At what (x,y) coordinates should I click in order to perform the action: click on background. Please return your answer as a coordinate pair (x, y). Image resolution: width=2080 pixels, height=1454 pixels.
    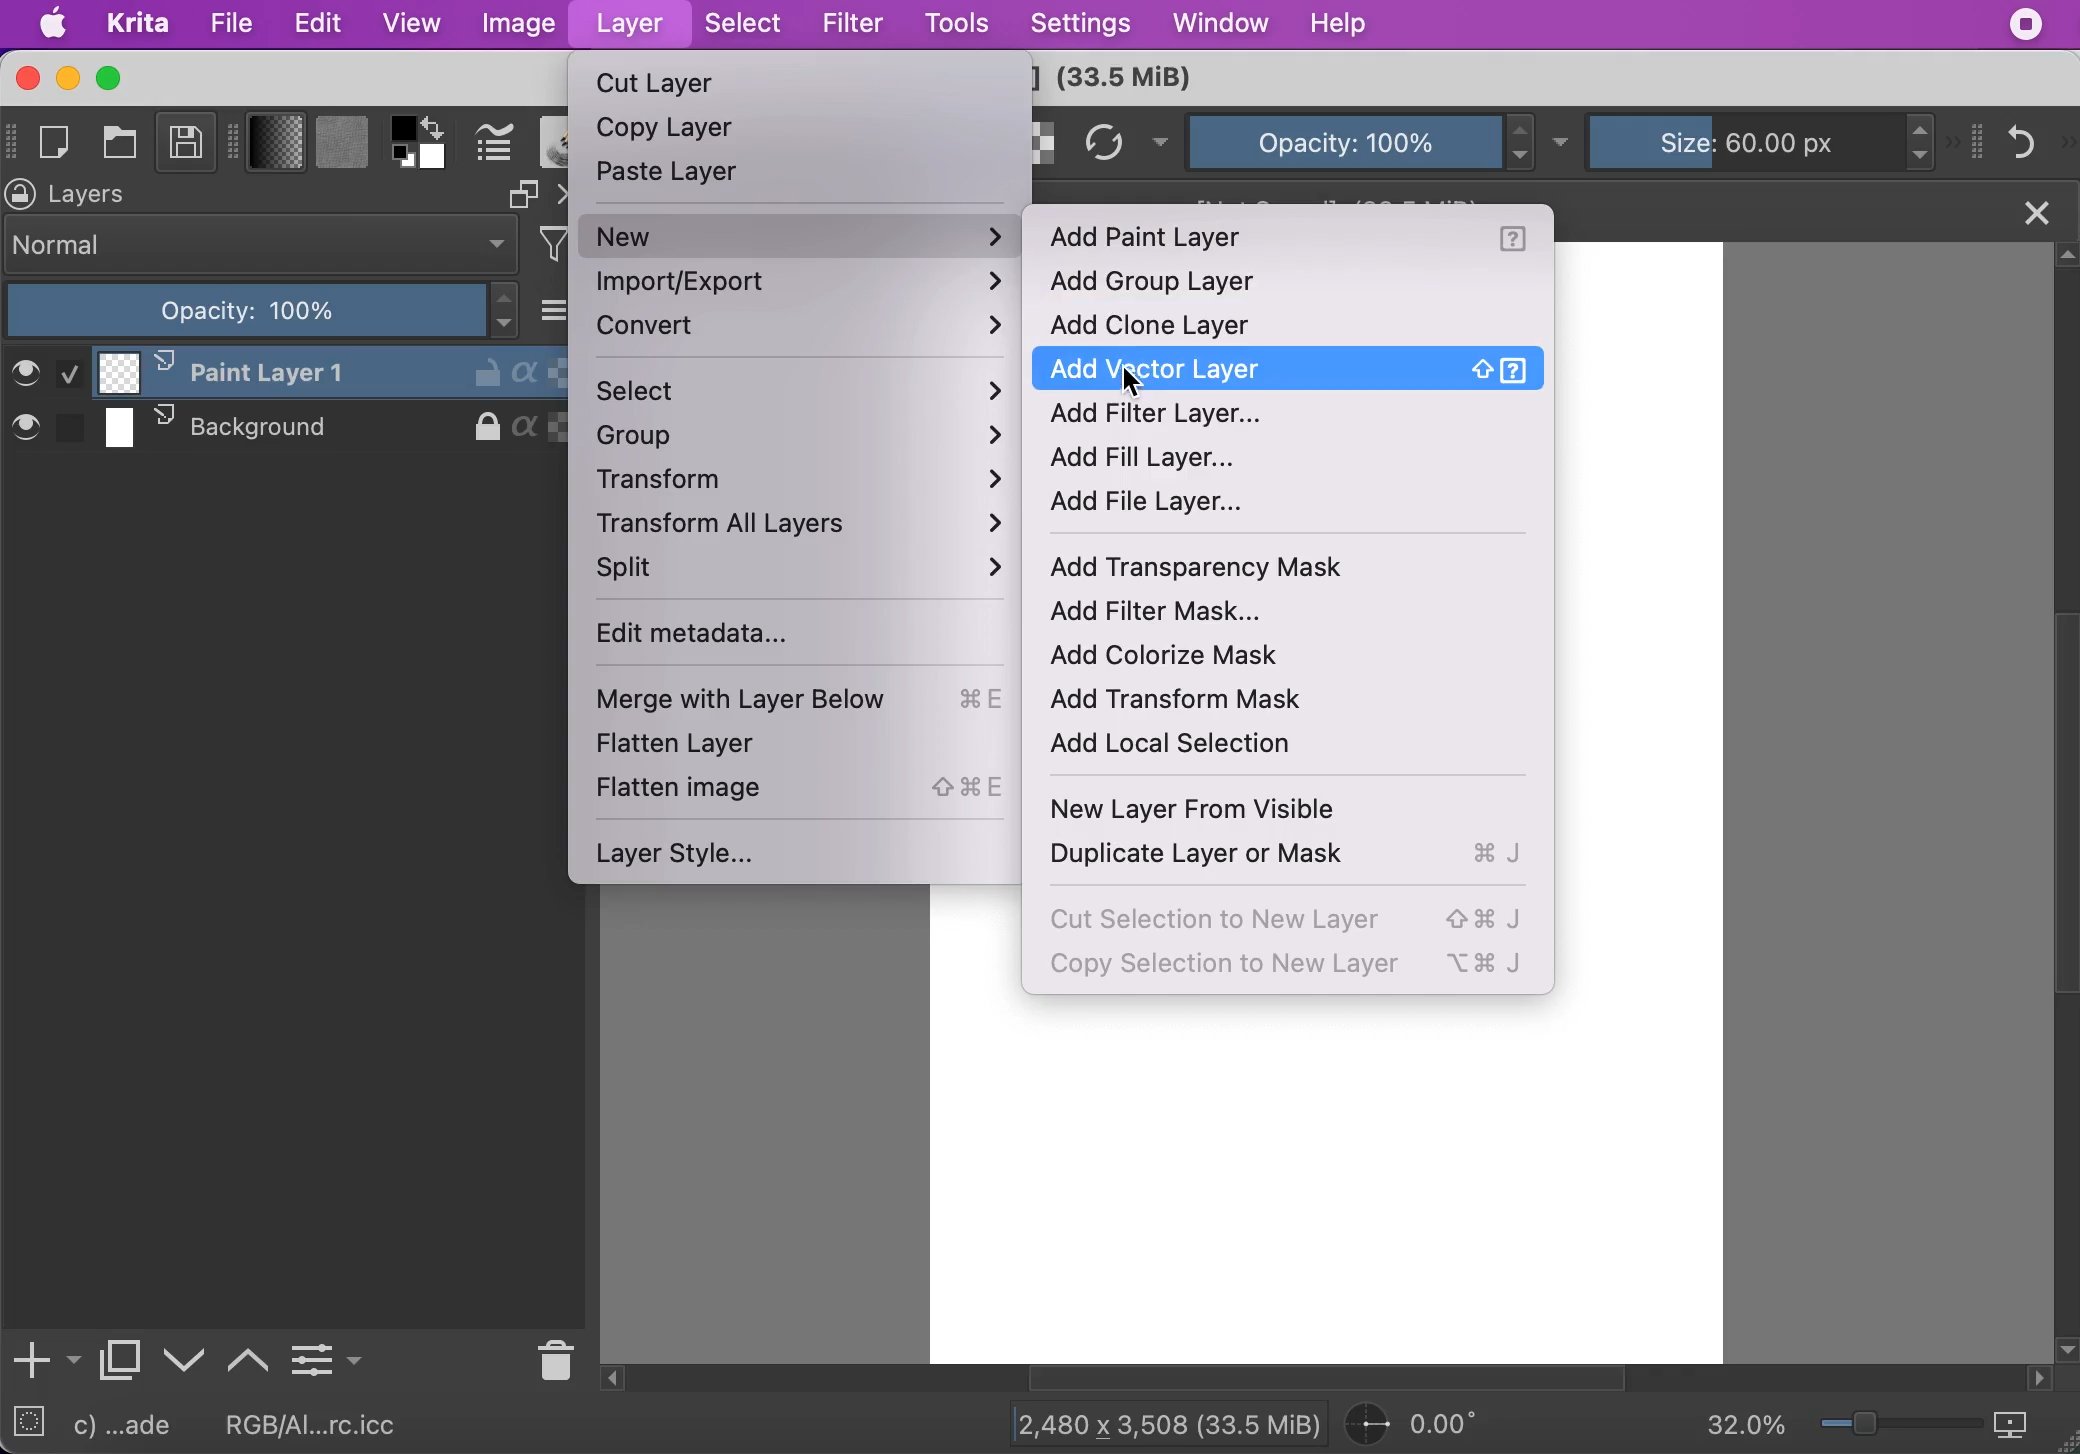
    Looking at the image, I should click on (283, 429).